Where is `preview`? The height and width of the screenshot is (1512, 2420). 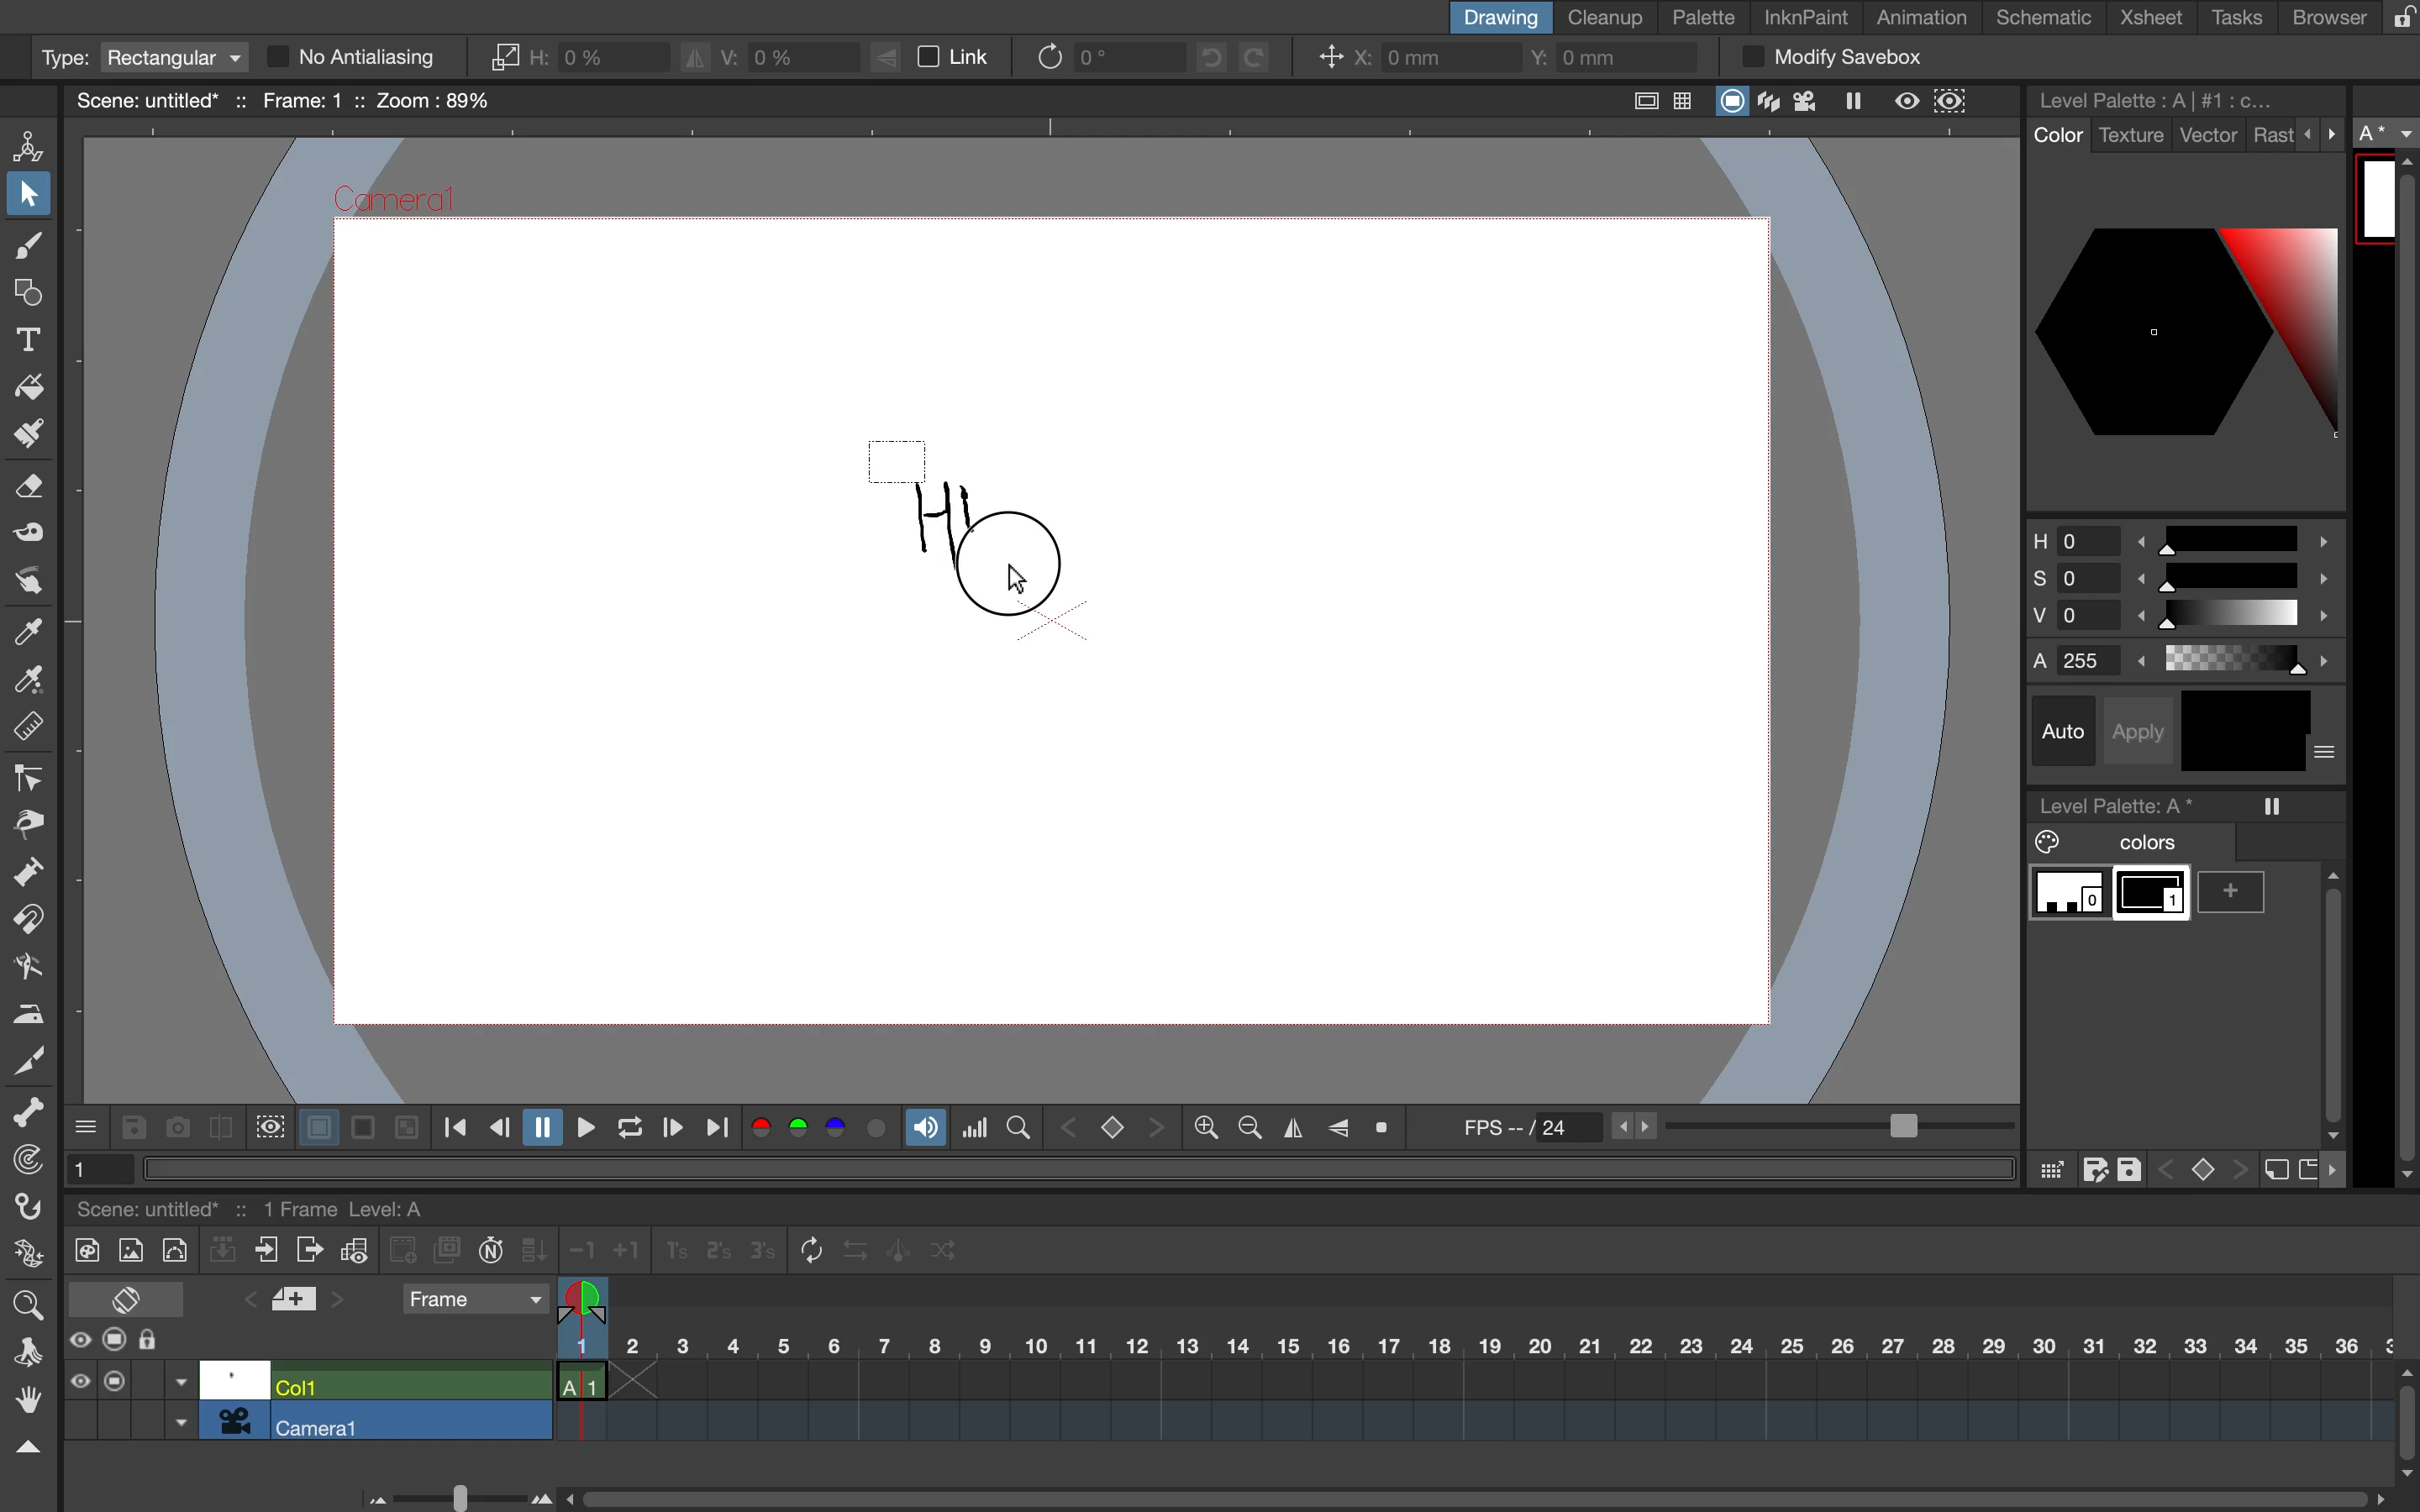
preview is located at coordinates (1908, 100).